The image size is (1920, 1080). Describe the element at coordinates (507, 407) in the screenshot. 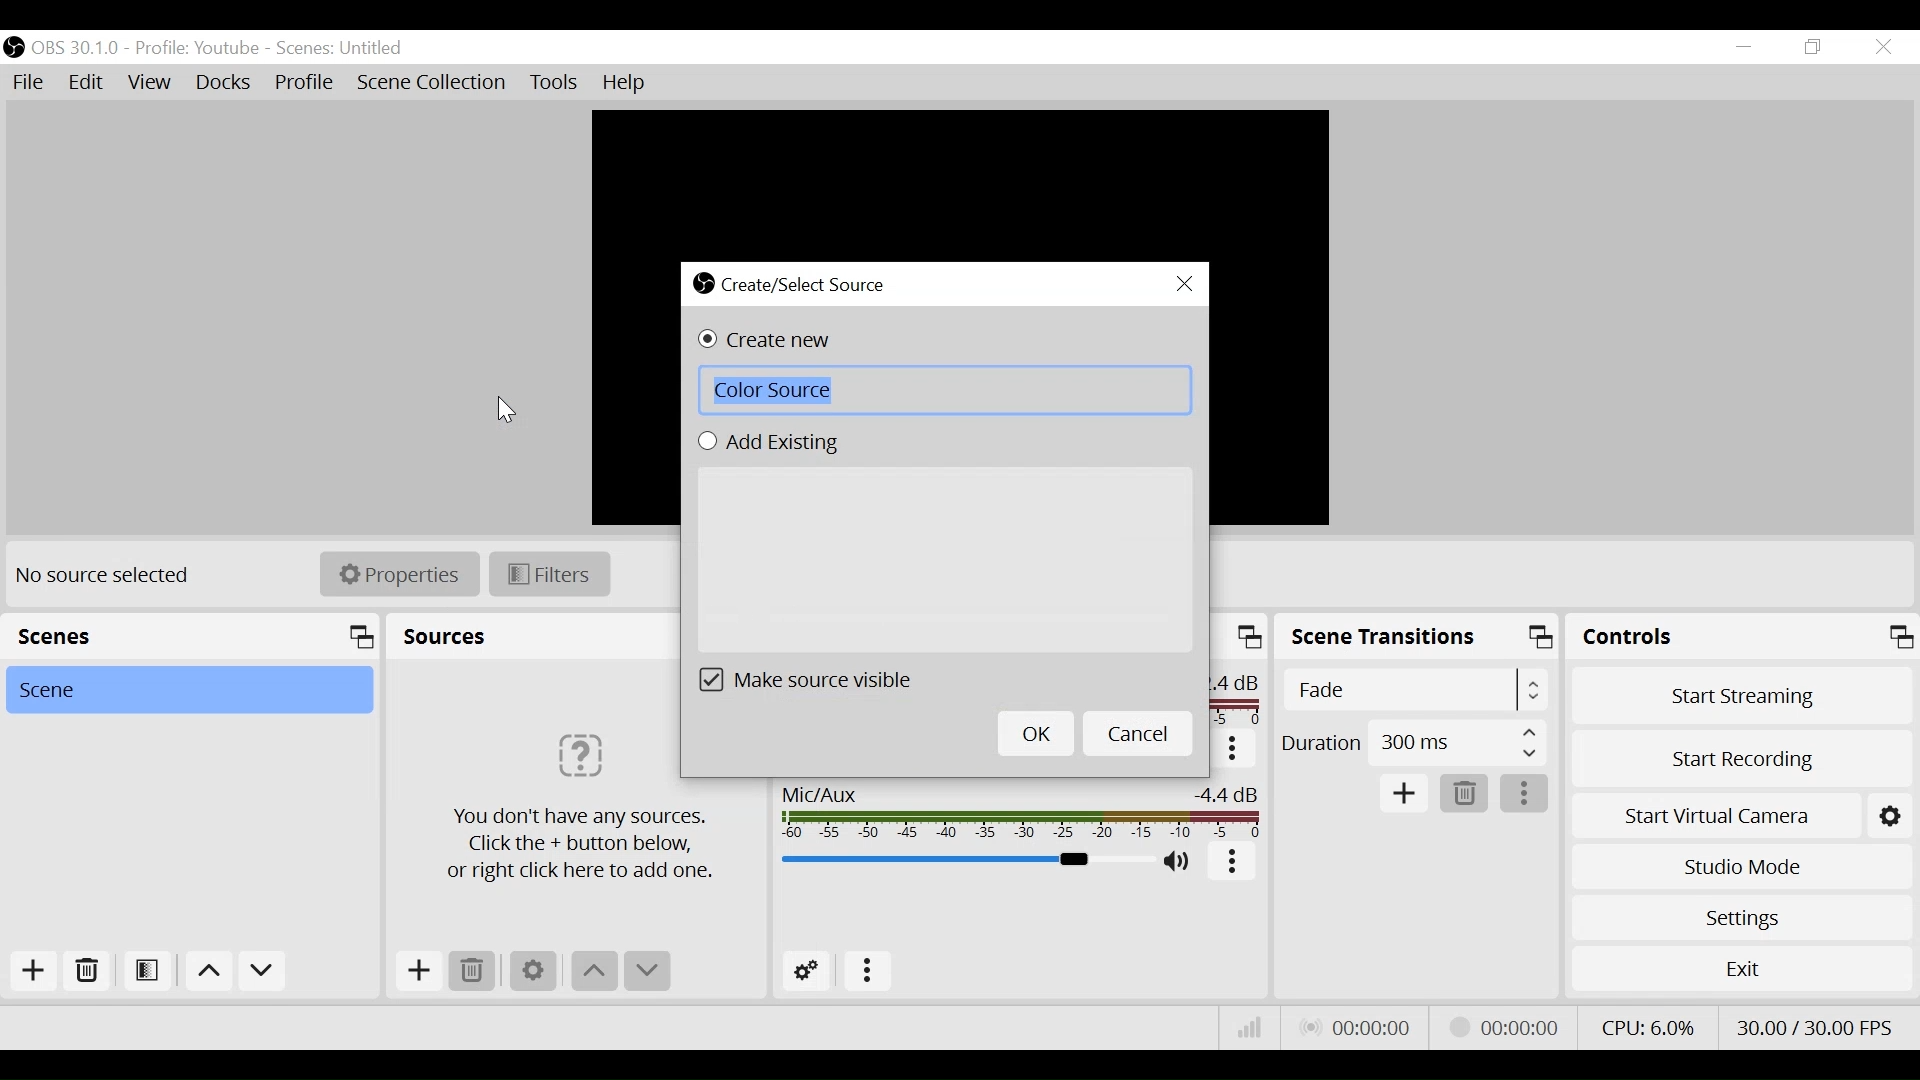

I see `Cursor` at that location.